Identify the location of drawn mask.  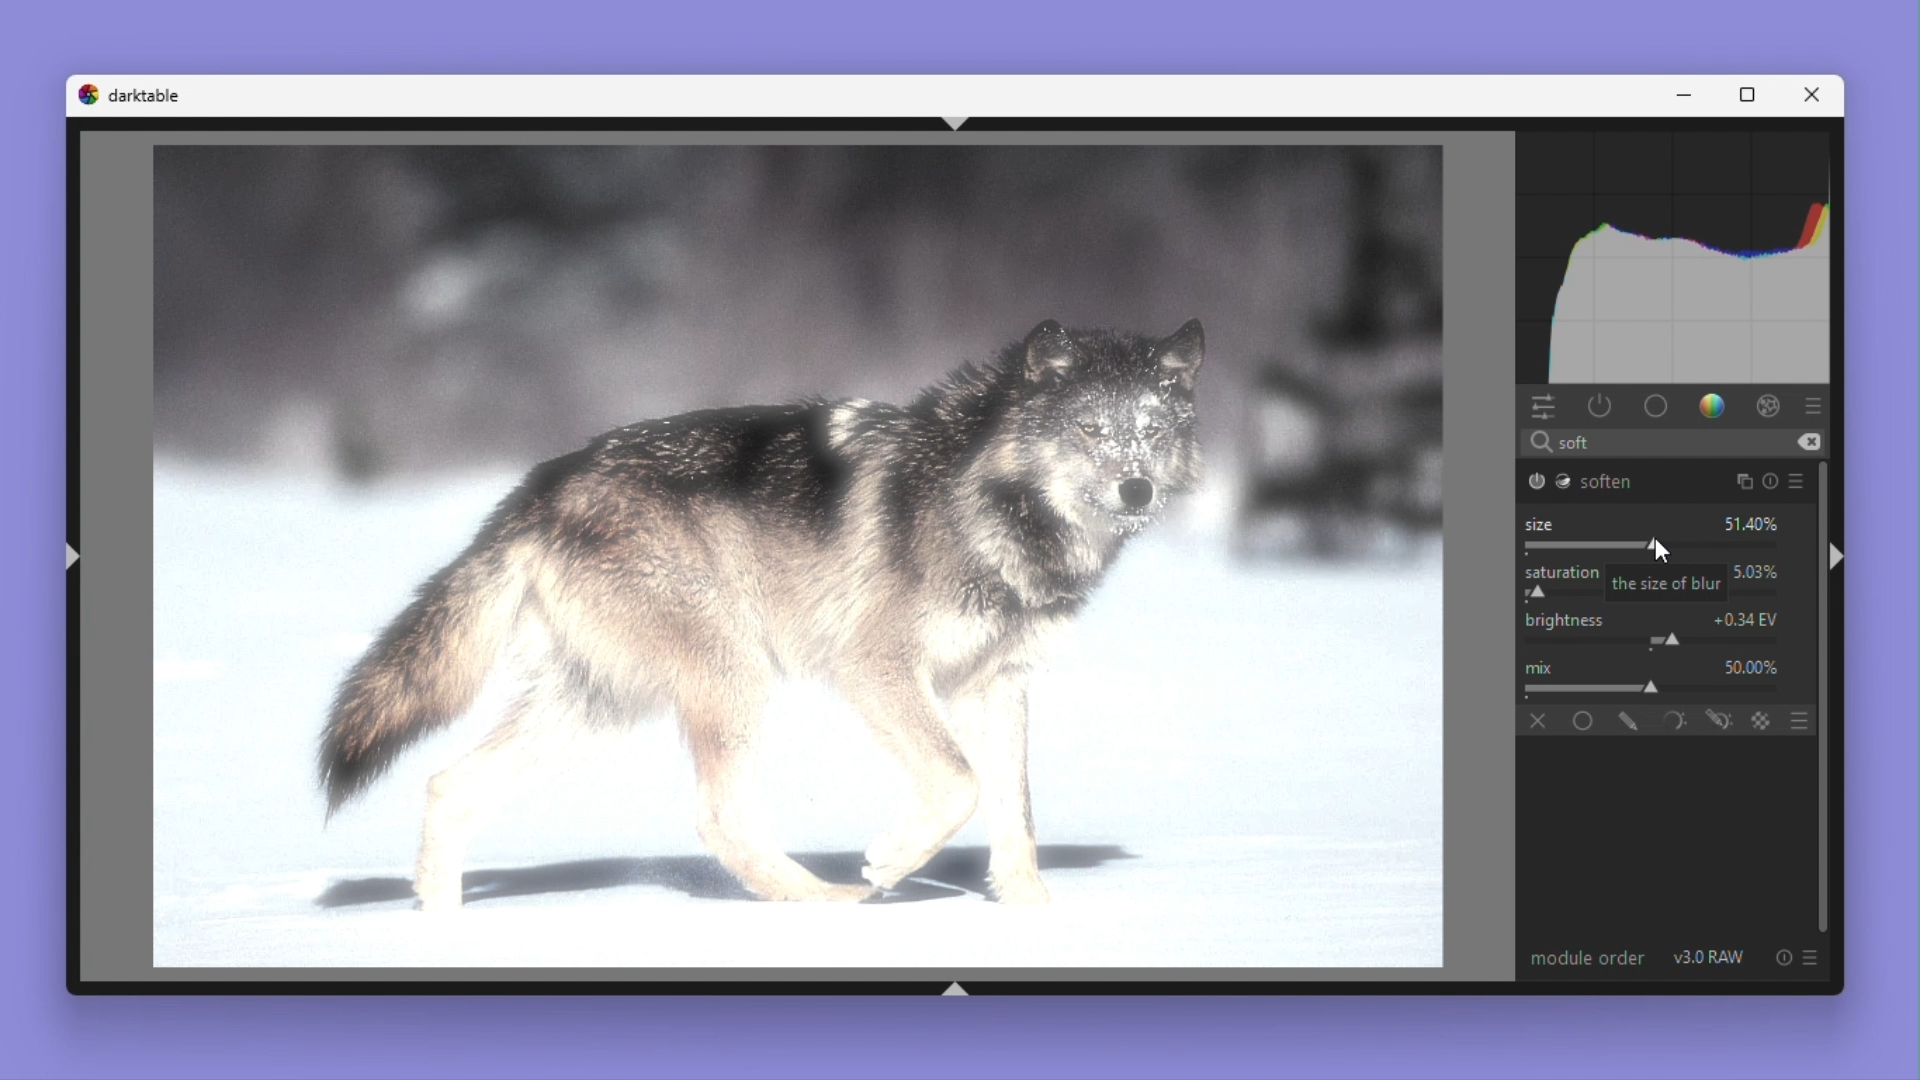
(1628, 720).